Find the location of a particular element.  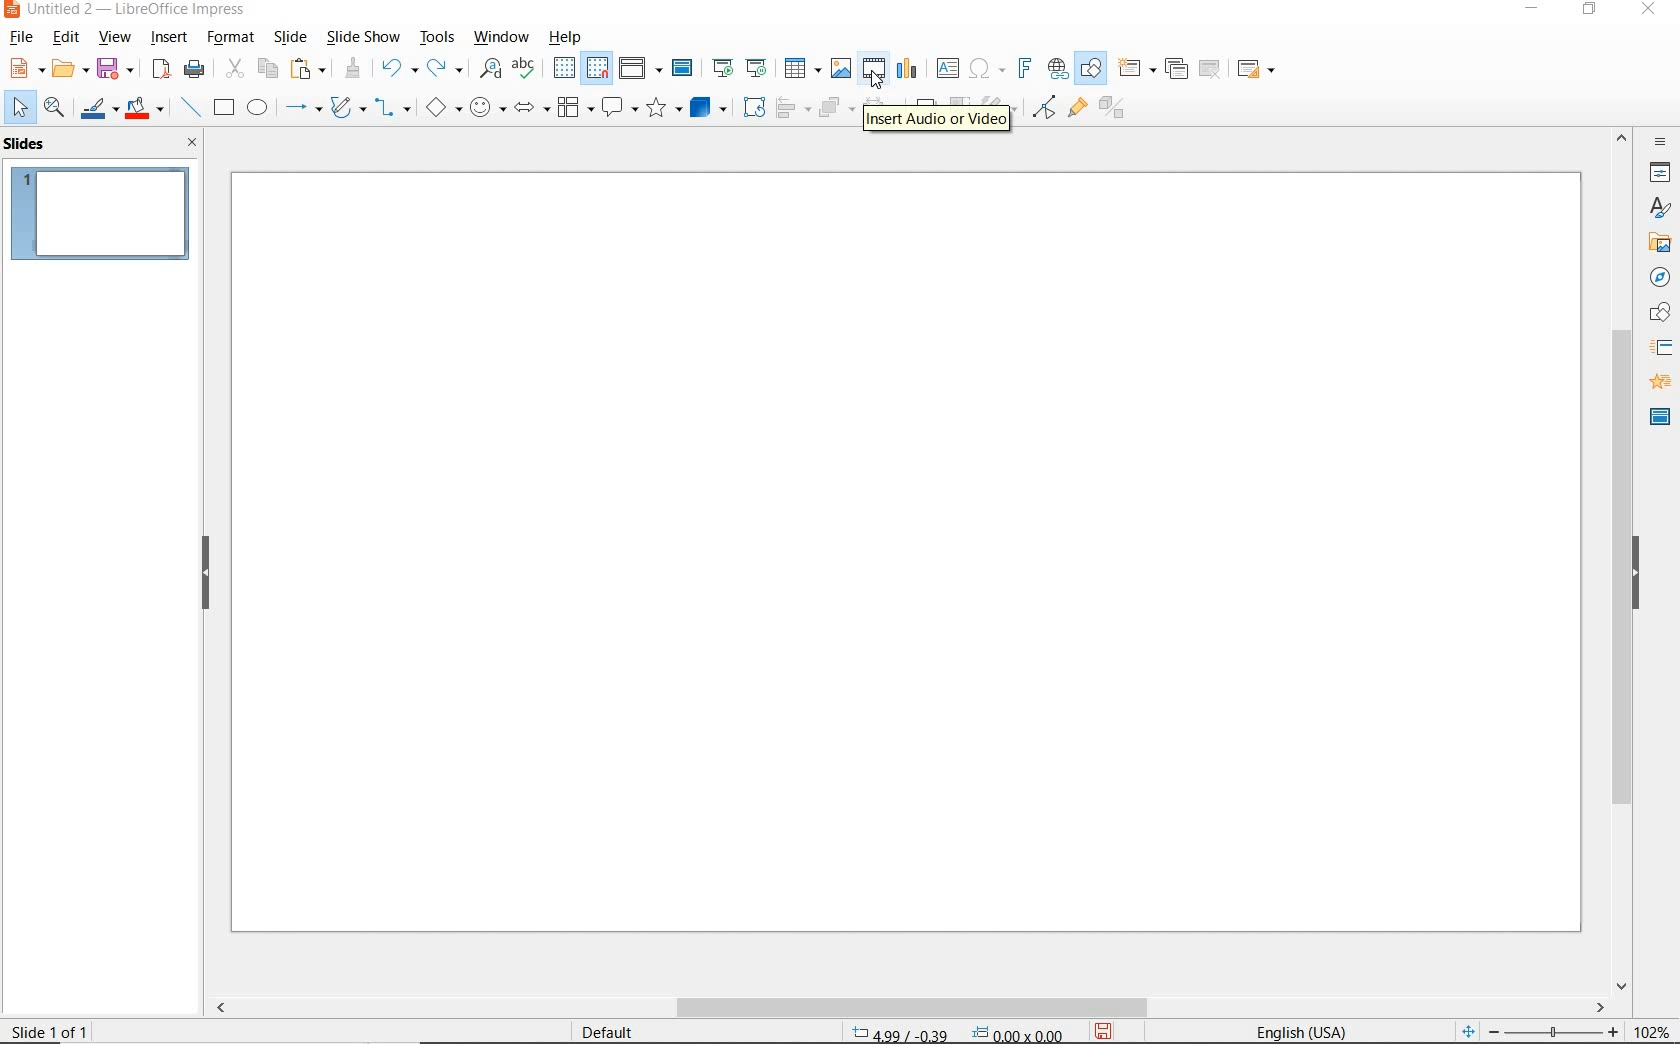

 is located at coordinates (946, 70).